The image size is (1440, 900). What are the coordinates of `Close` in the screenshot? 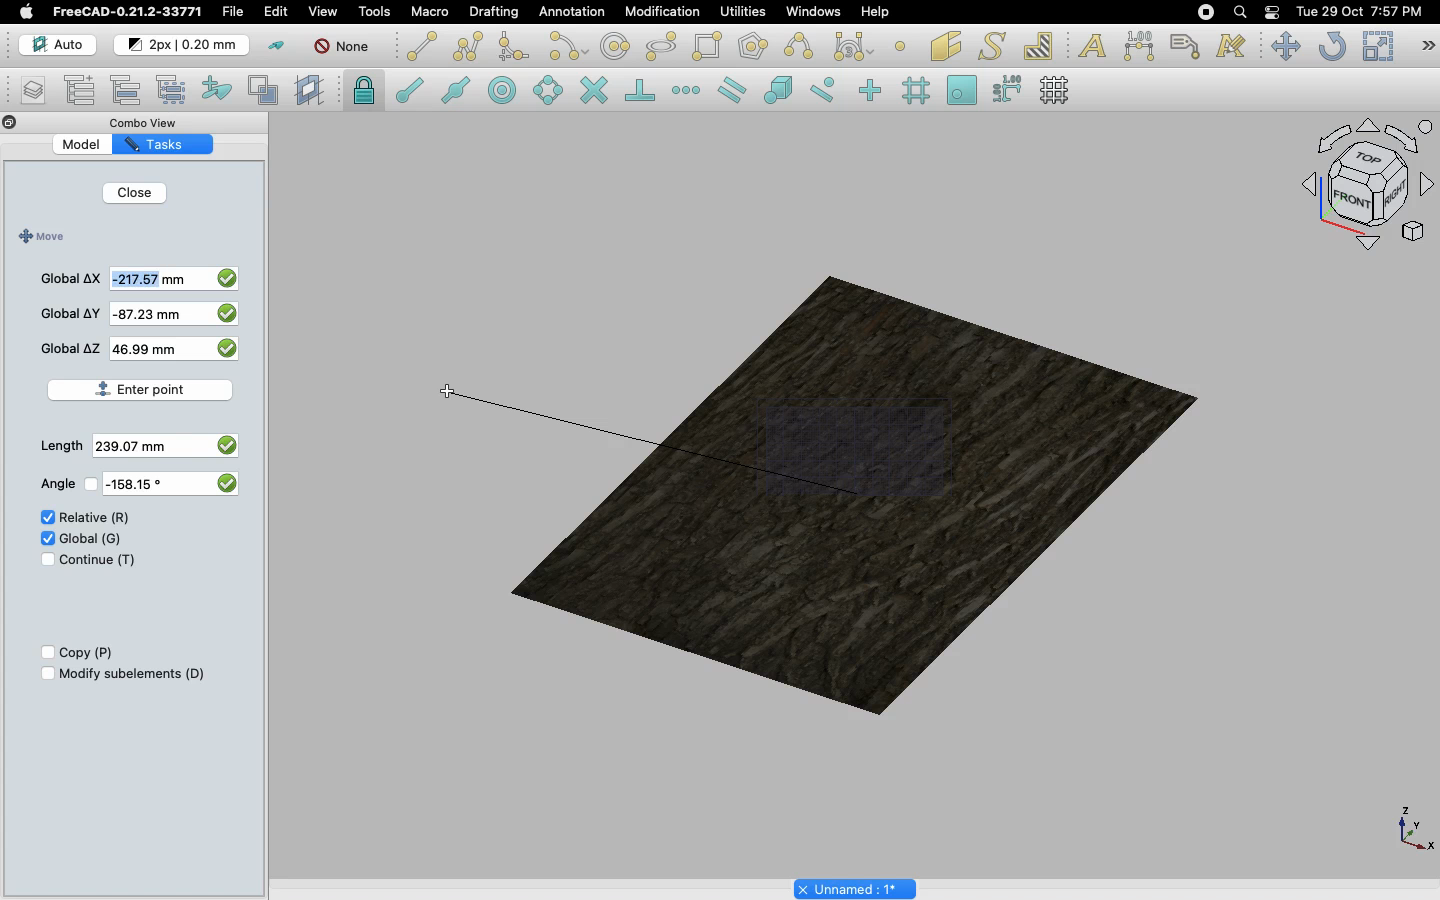 It's located at (10, 124).